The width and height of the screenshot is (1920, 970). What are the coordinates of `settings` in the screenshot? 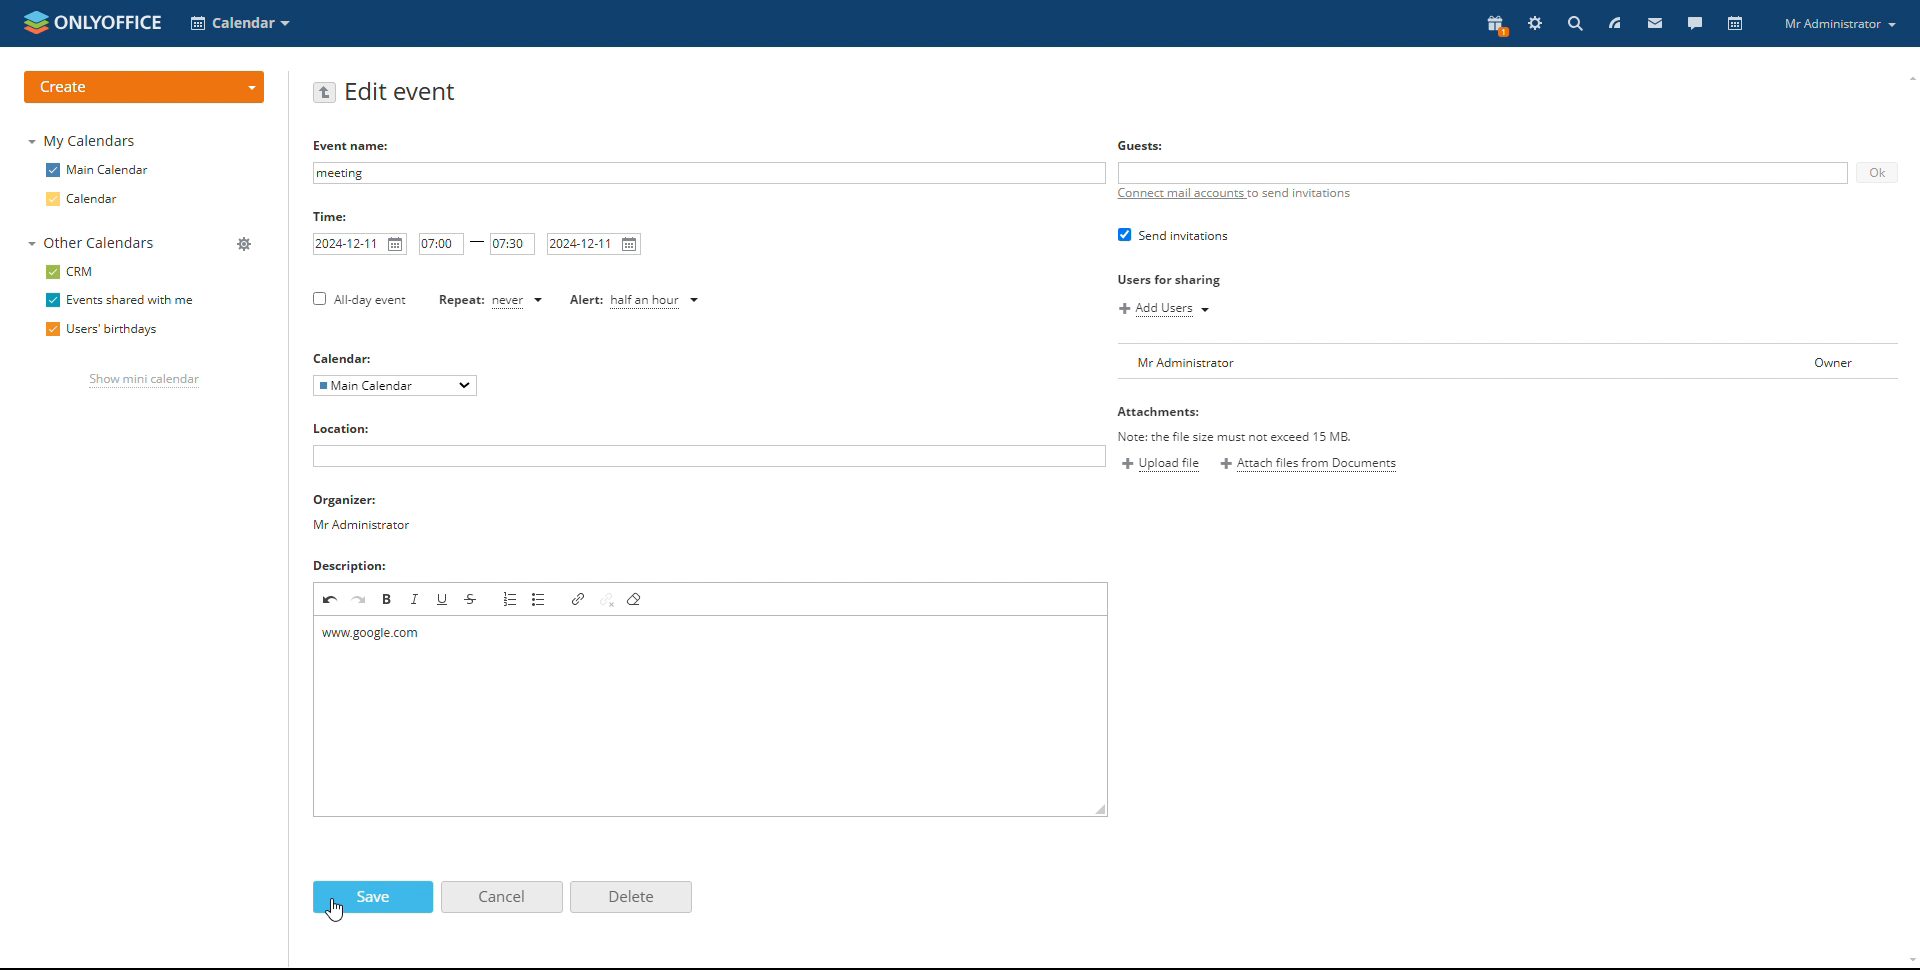 It's located at (1537, 23).